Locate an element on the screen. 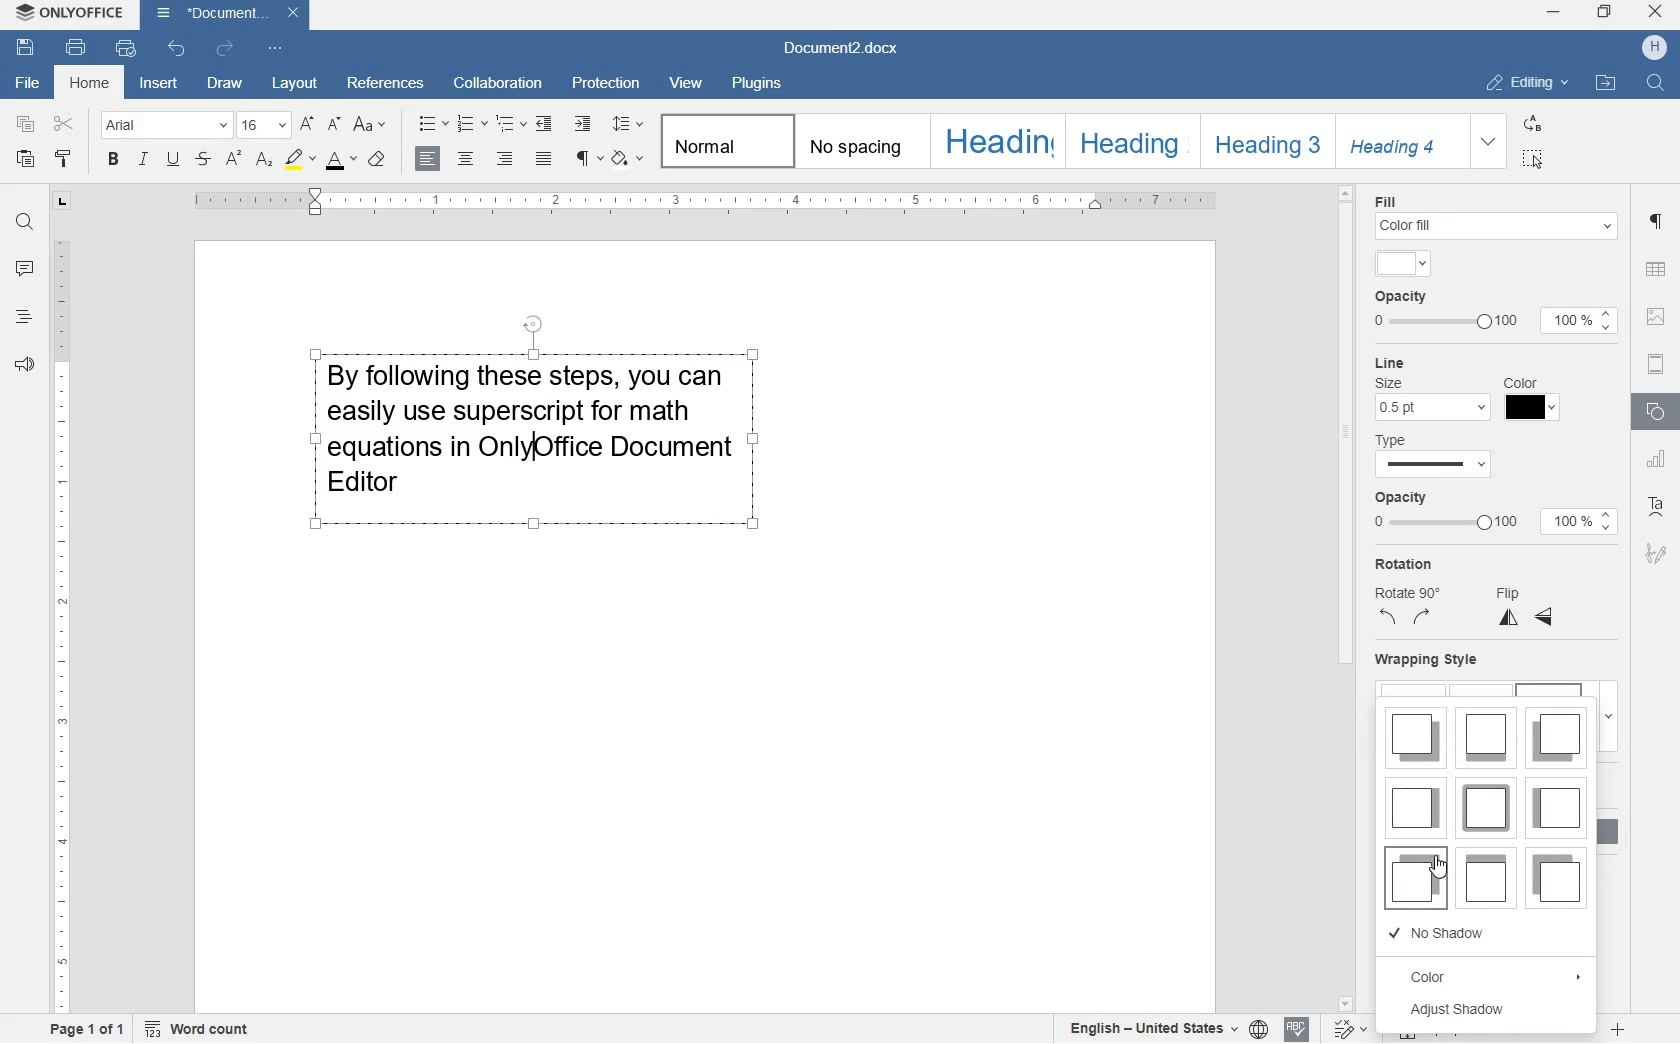  file is located at coordinates (25, 84).